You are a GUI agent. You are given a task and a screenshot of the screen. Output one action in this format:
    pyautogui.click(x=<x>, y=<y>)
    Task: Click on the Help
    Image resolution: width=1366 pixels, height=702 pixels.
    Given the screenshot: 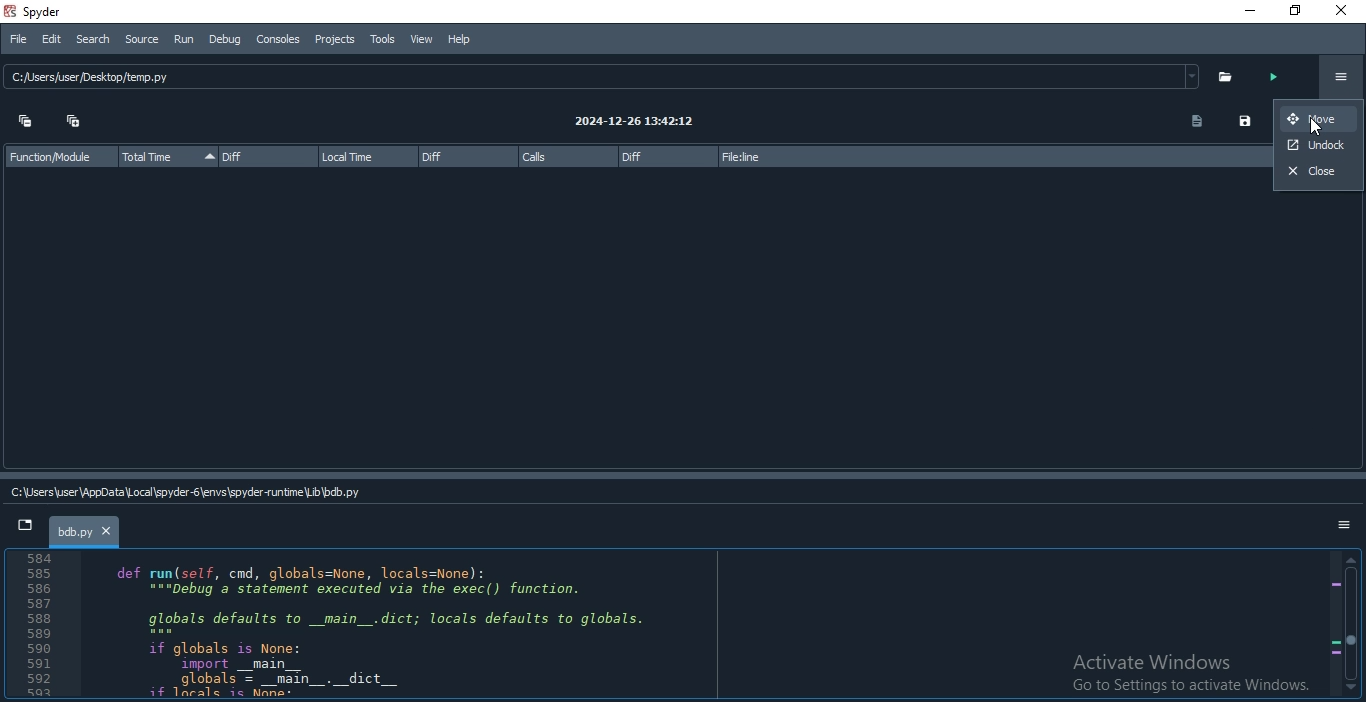 What is the action you would take?
    pyautogui.click(x=458, y=38)
    